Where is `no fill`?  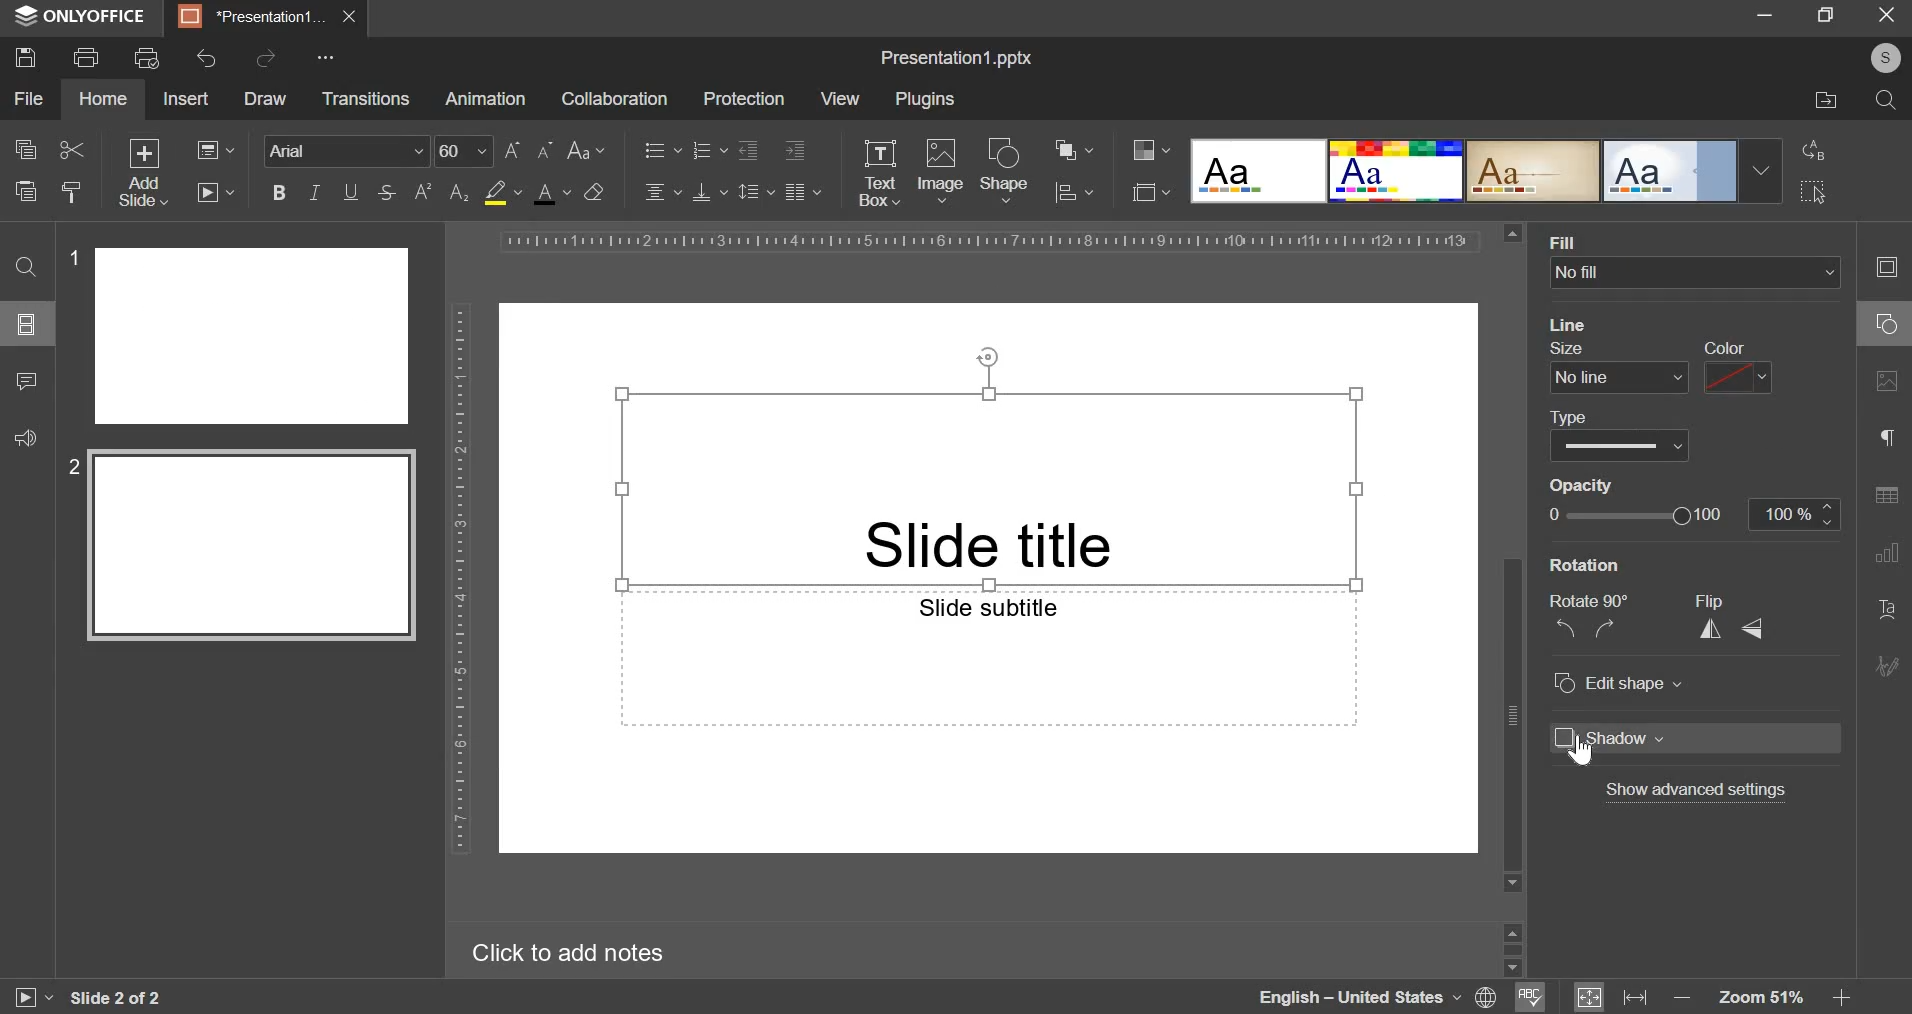 no fill is located at coordinates (1688, 273).